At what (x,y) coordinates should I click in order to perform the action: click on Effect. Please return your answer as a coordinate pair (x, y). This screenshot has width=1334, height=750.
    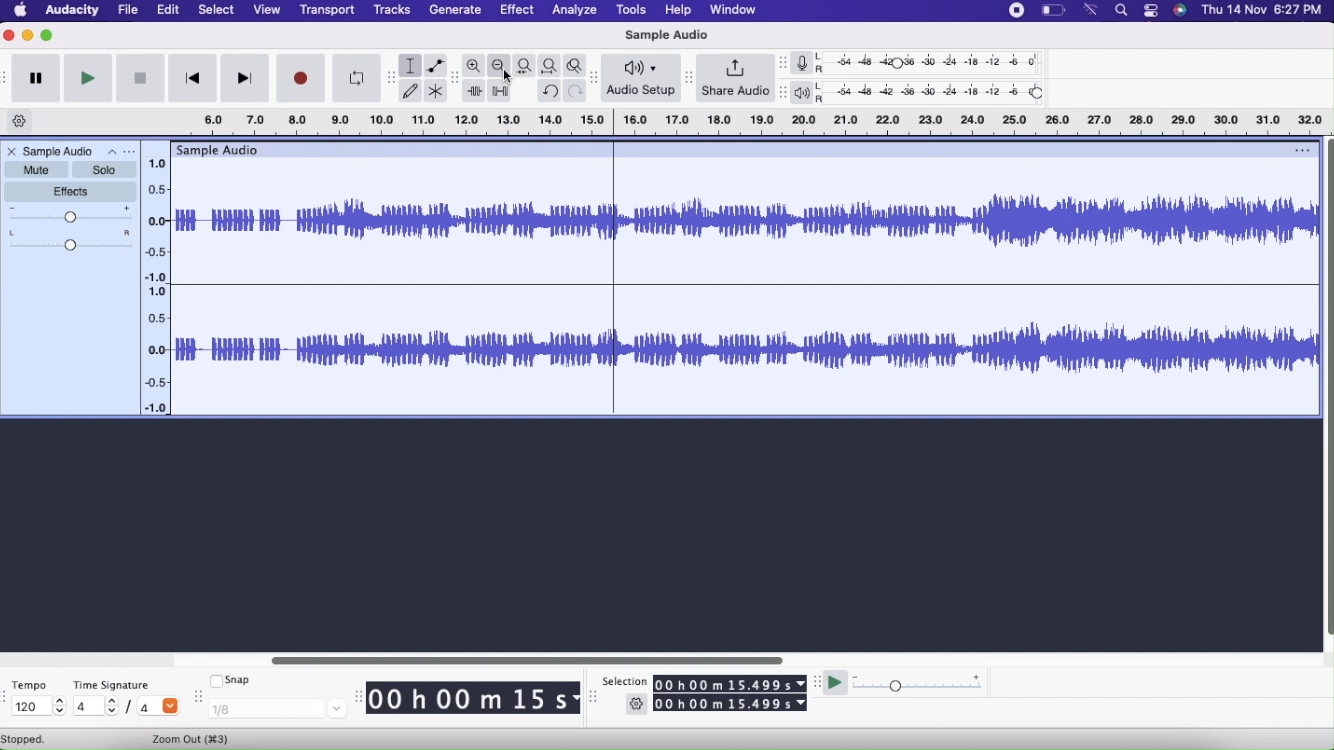
    Looking at the image, I should click on (516, 11).